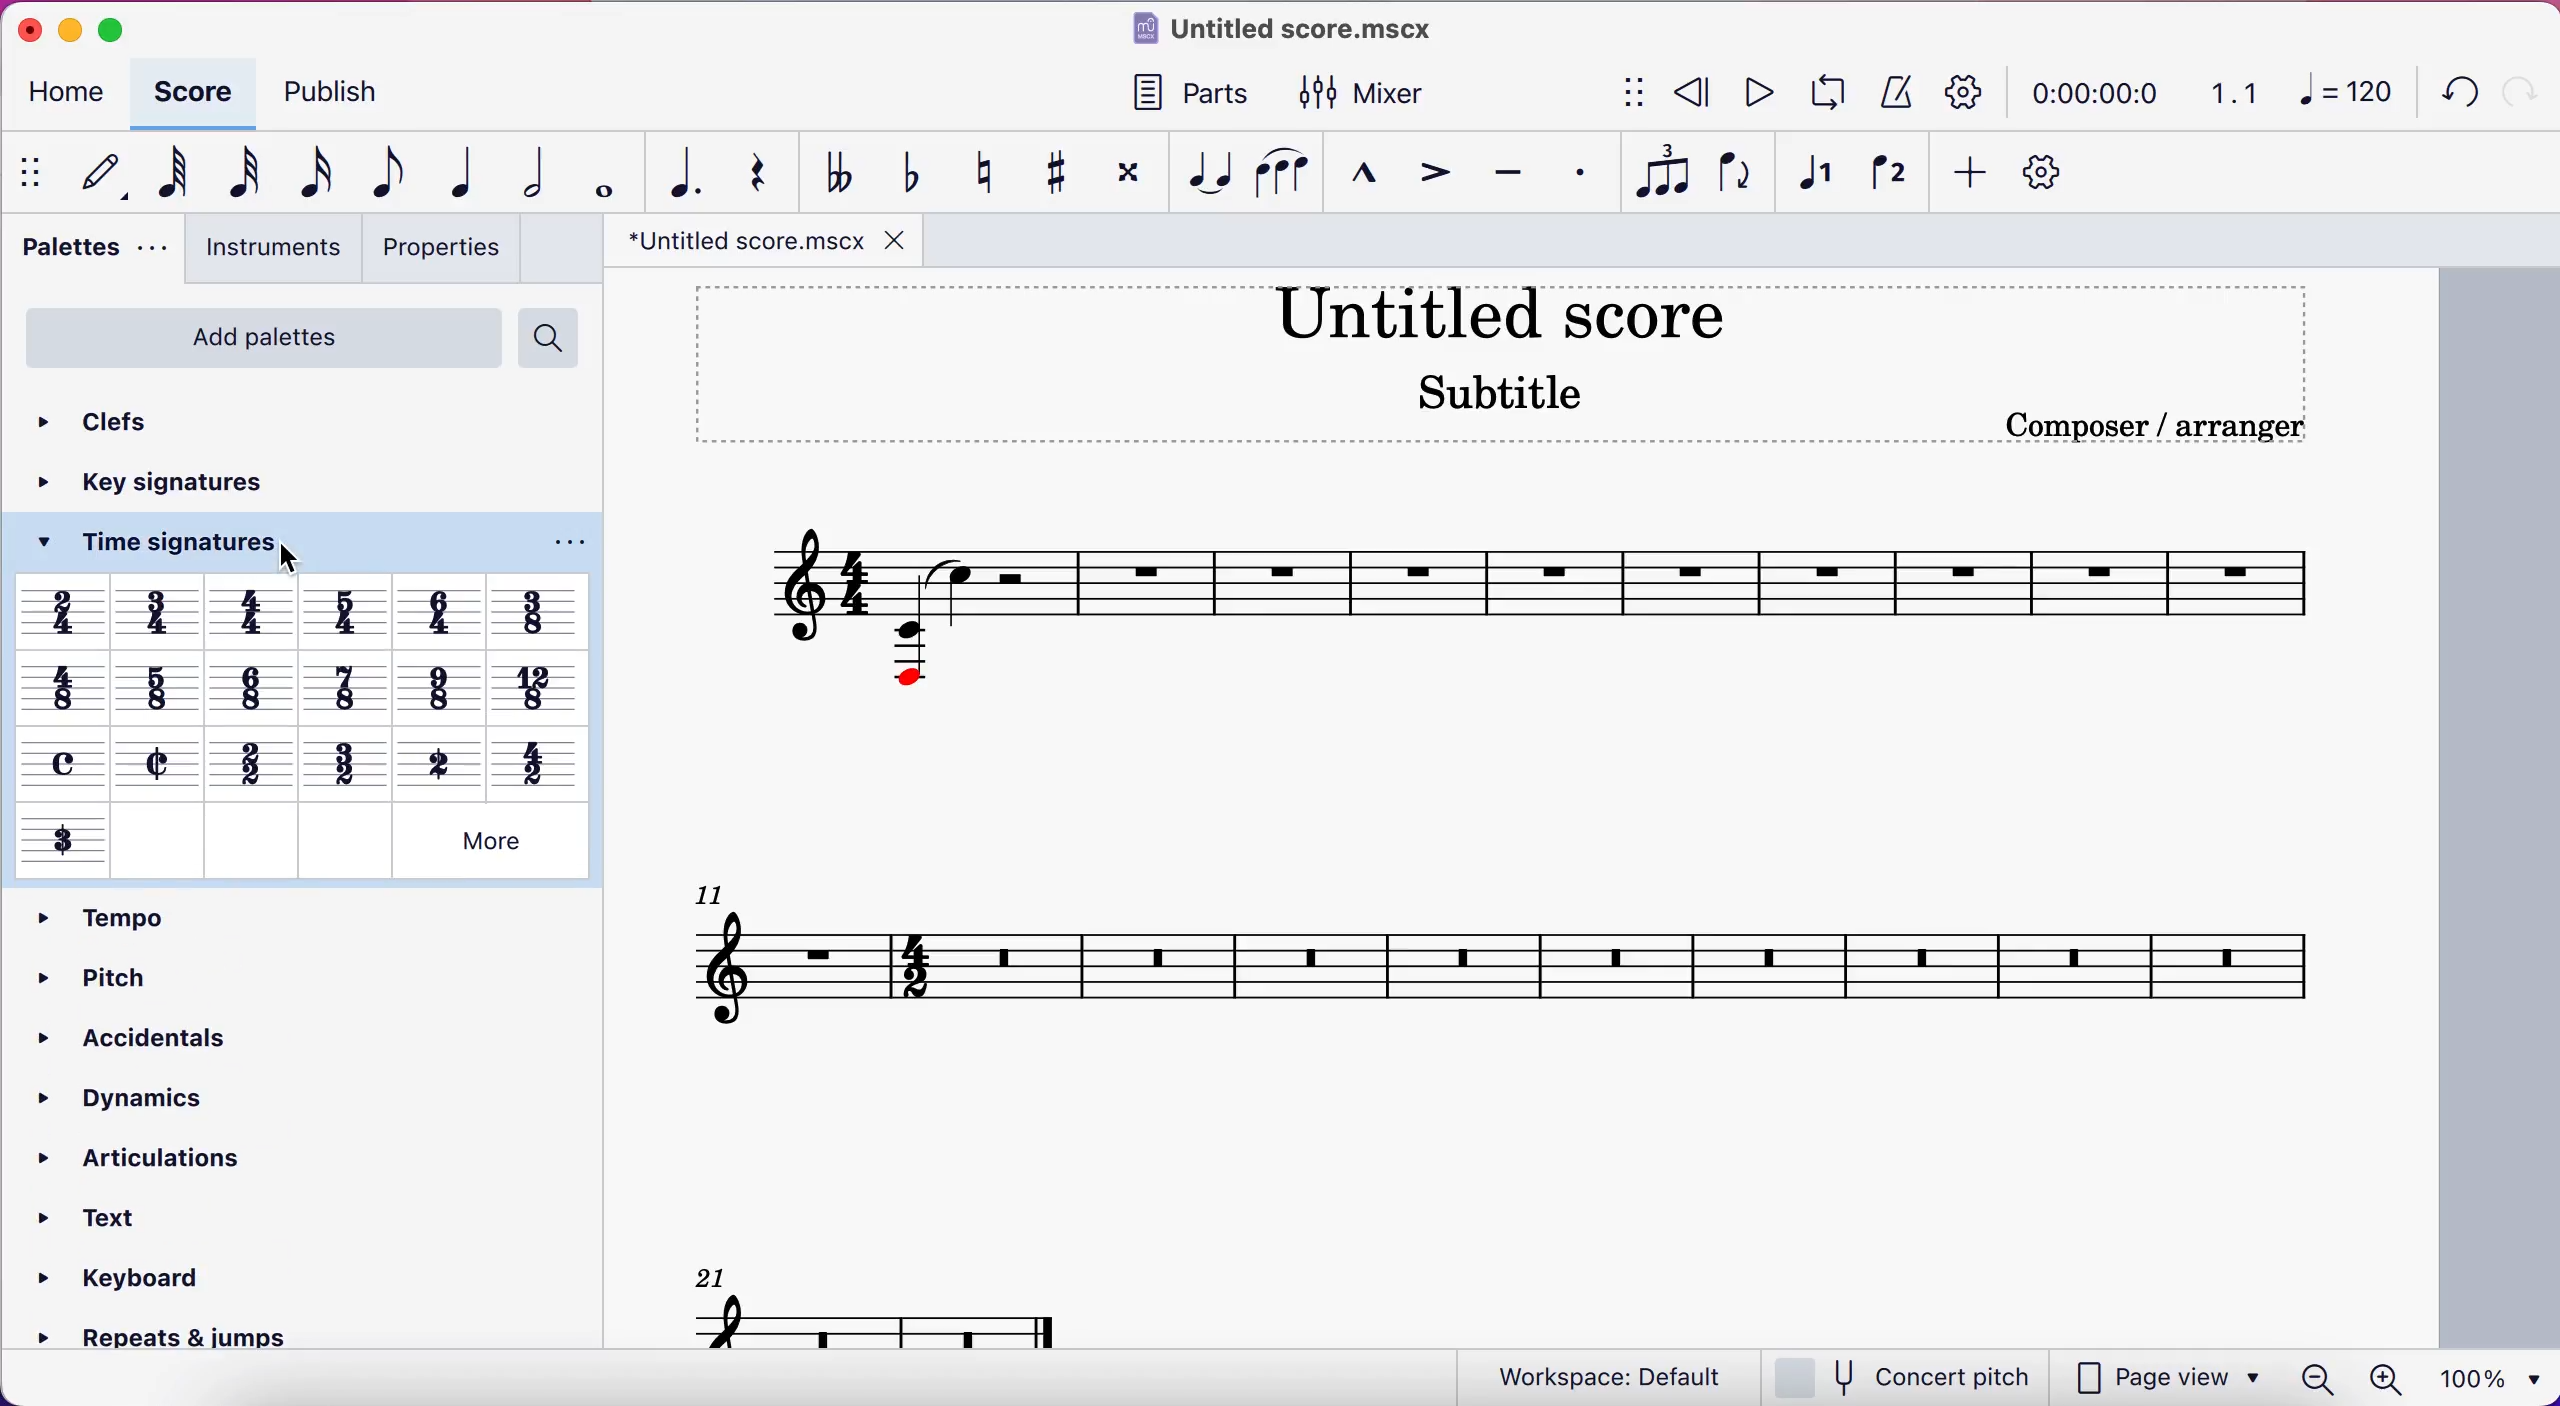 This screenshot has width=2560, height=1406. What do you see at coordinates (1179, 93) in the screenshot?
I see `parts` at bounding box center [1179, 93].